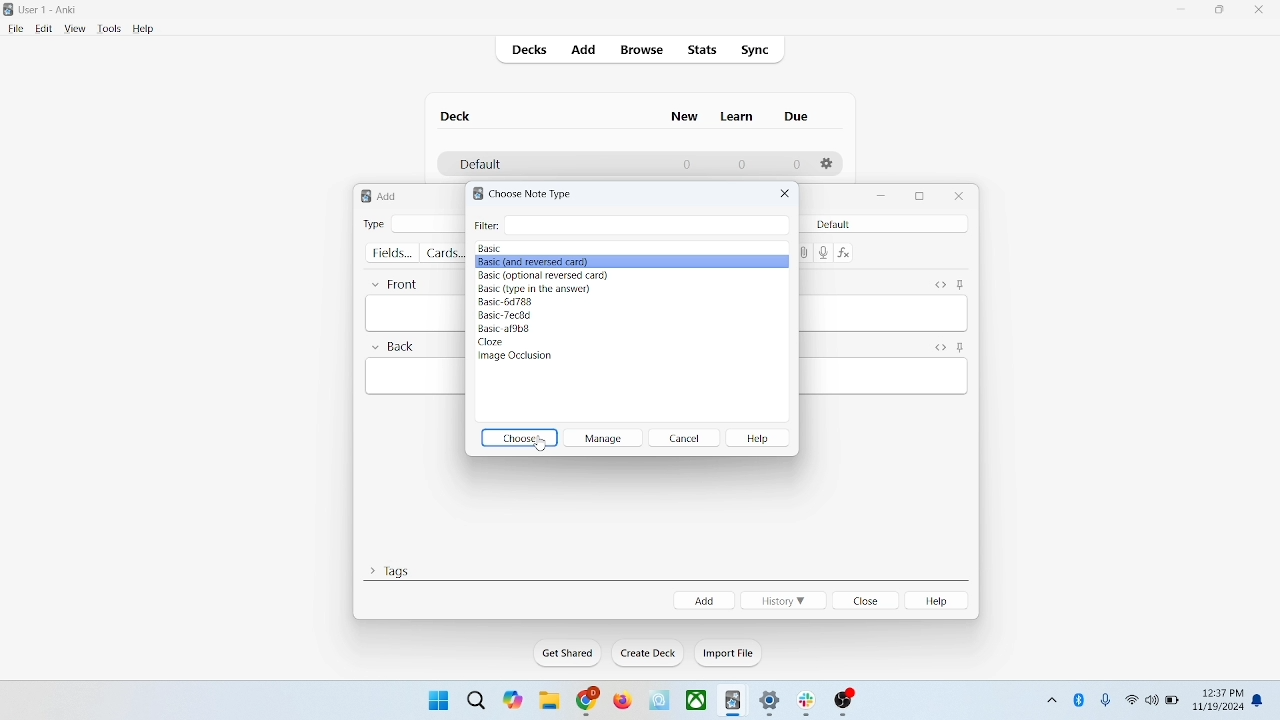 The width and height of the screenshot is (1280, 720). What do you see at coordinates (74, 29) in the screenshot?
I see `view` at bounding box center [74, 29].